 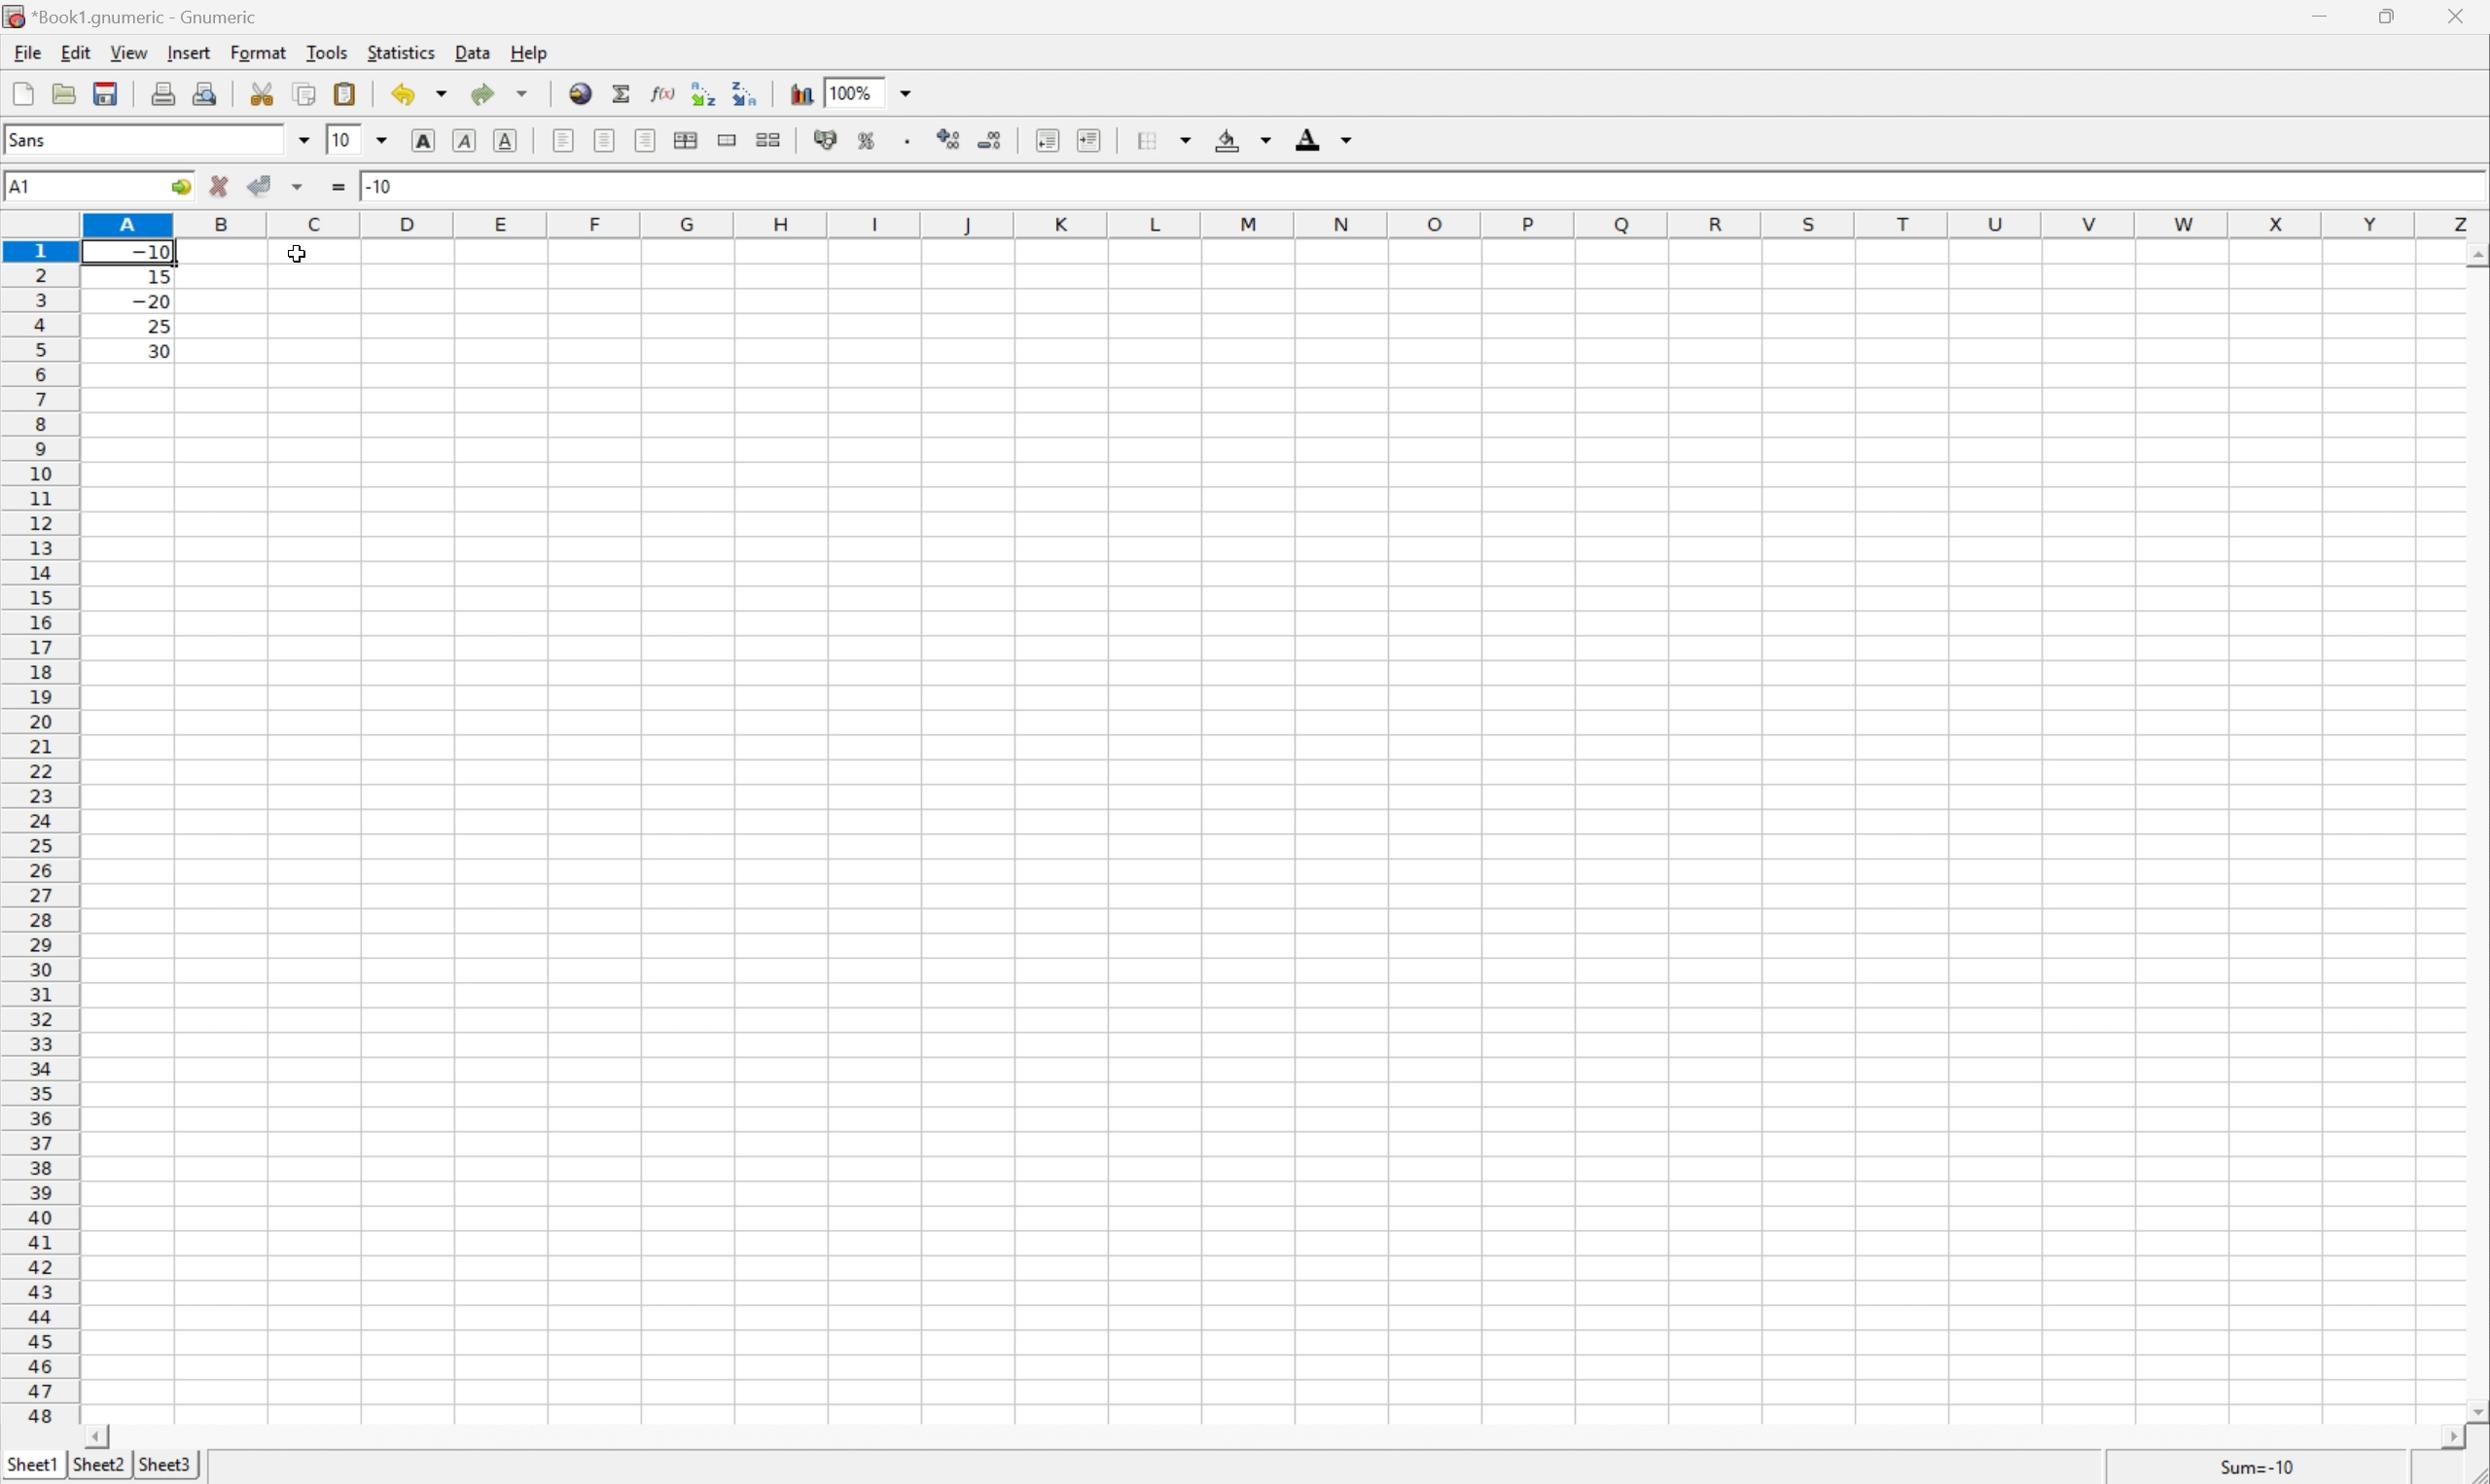 What do you see at coordinates (623, 93) in the screenshot?
I see `Sum into the current cell` at bounding box center [623, 93].